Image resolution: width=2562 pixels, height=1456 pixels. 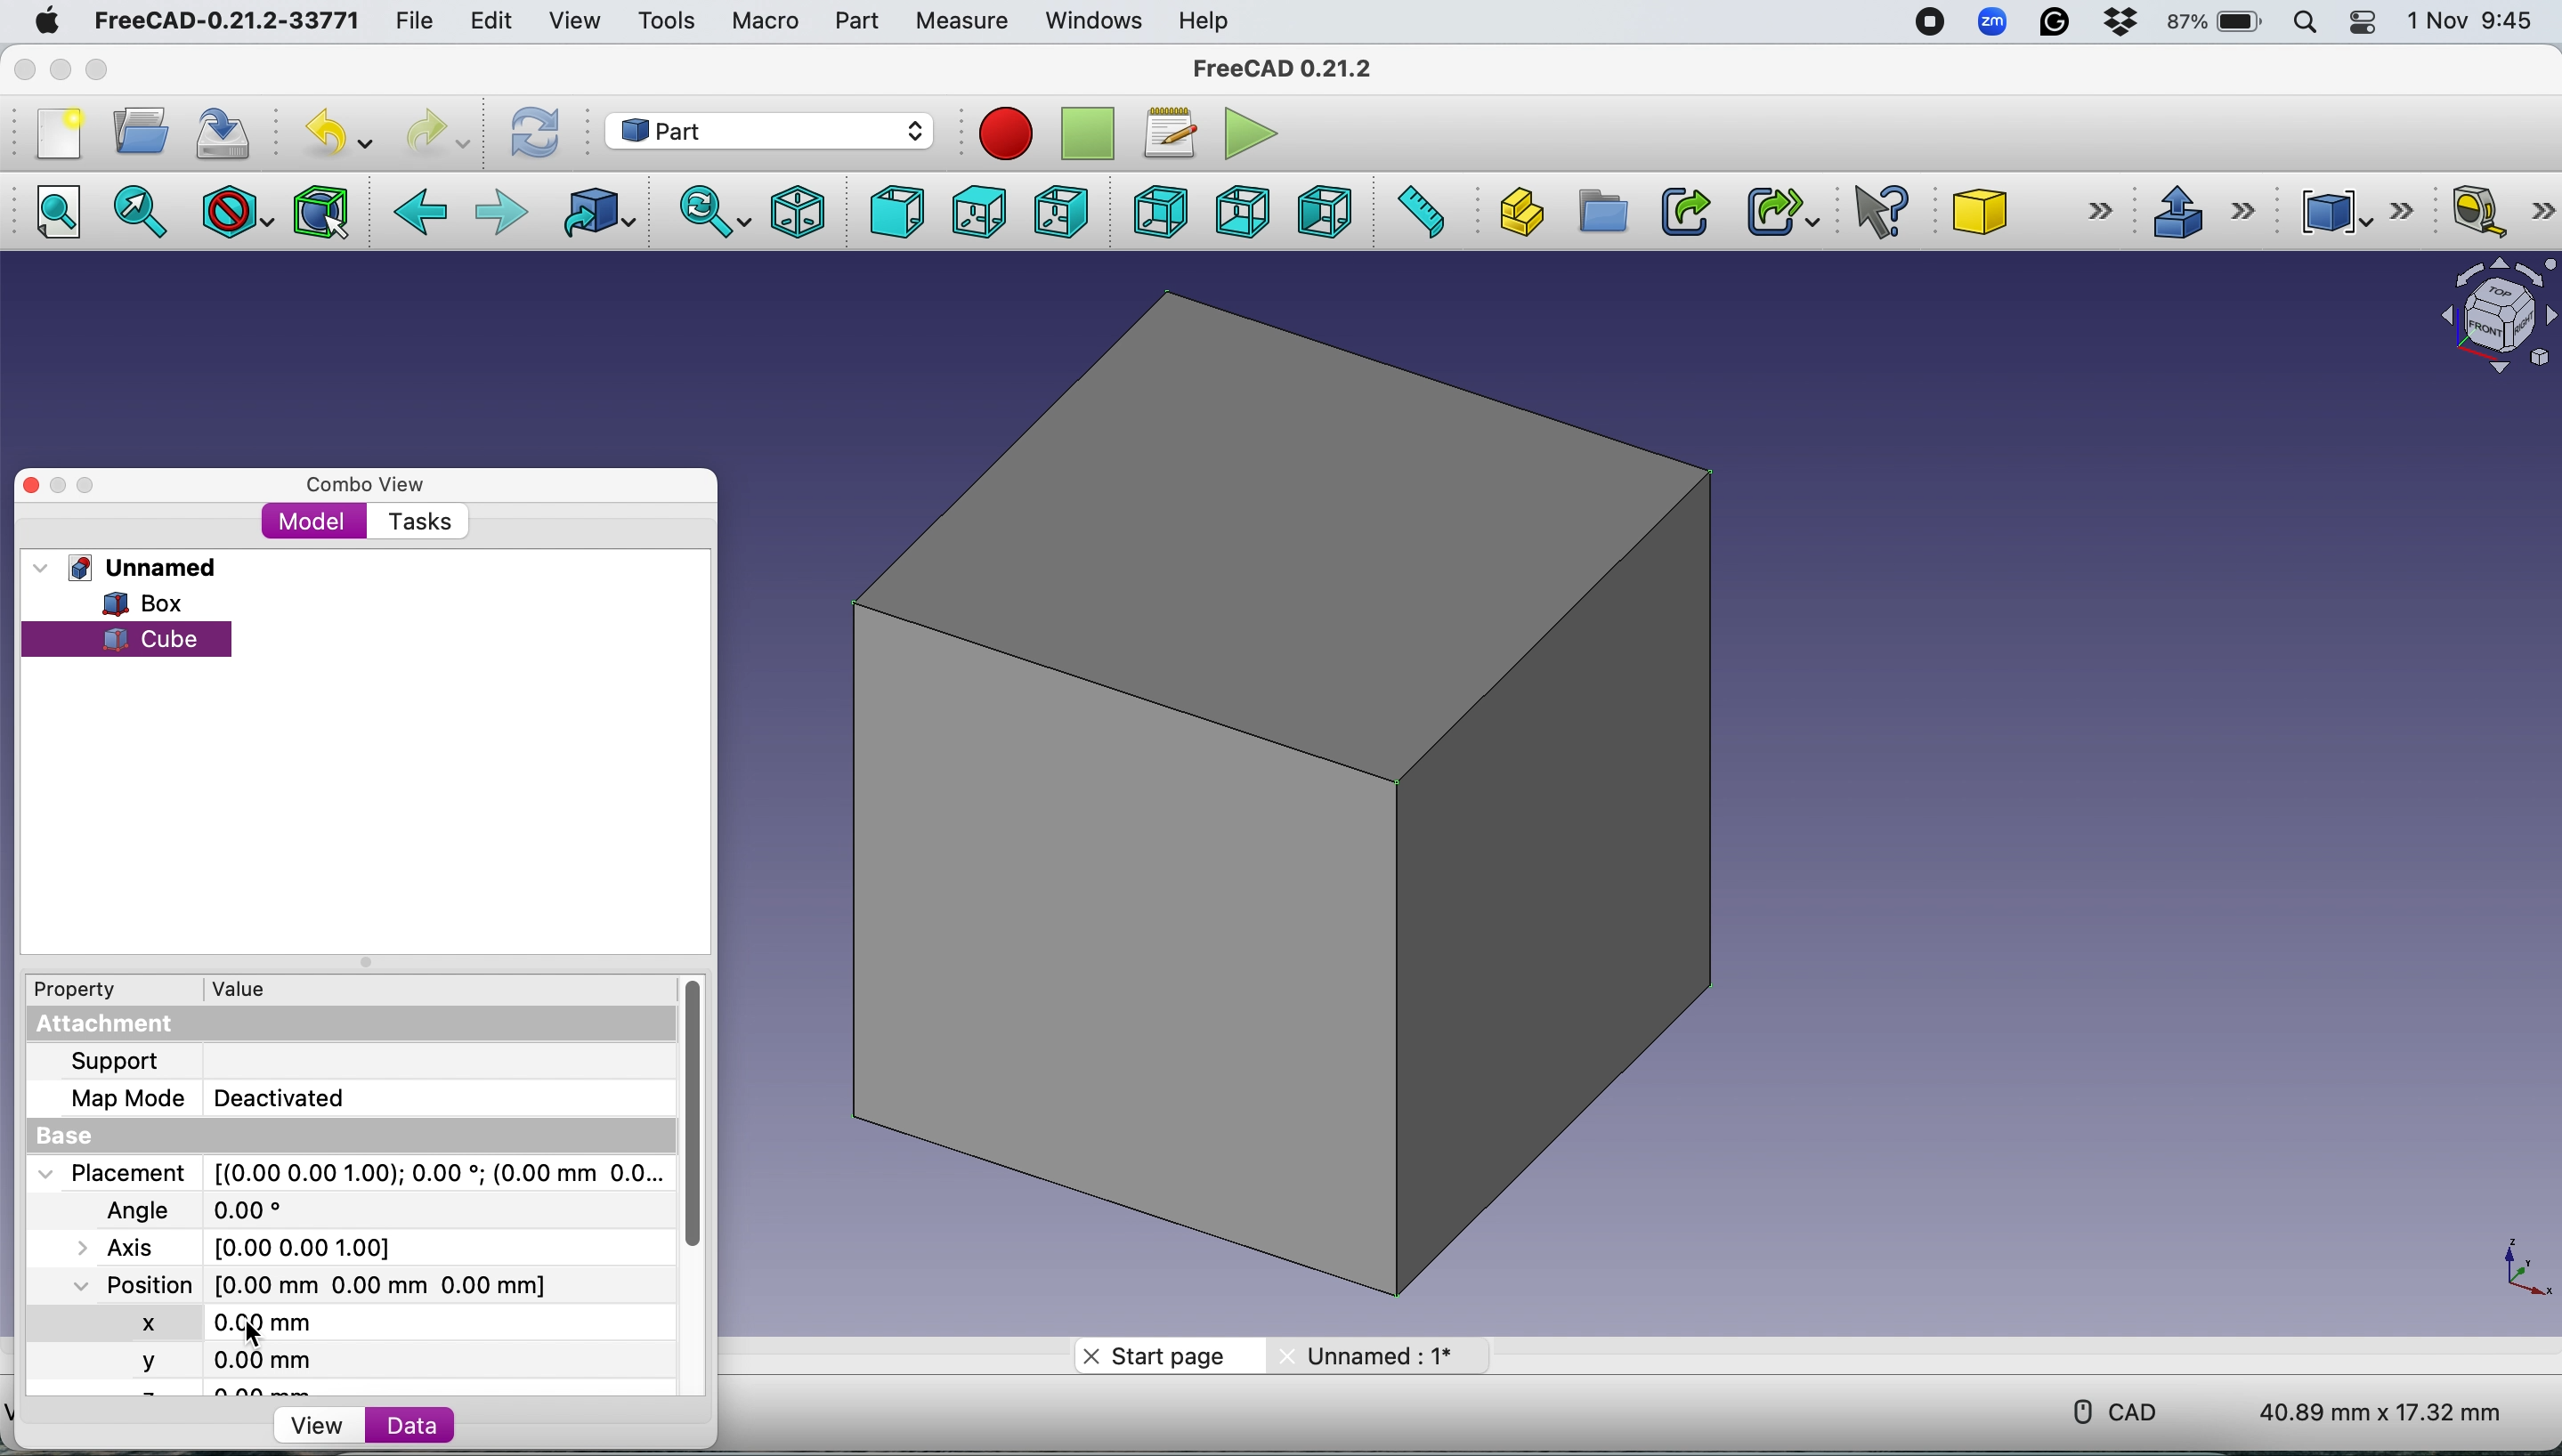 What do you see at coordinates (324, 210) in the screenshot?
I see `Bounding box` at bounding box center [324, 210].